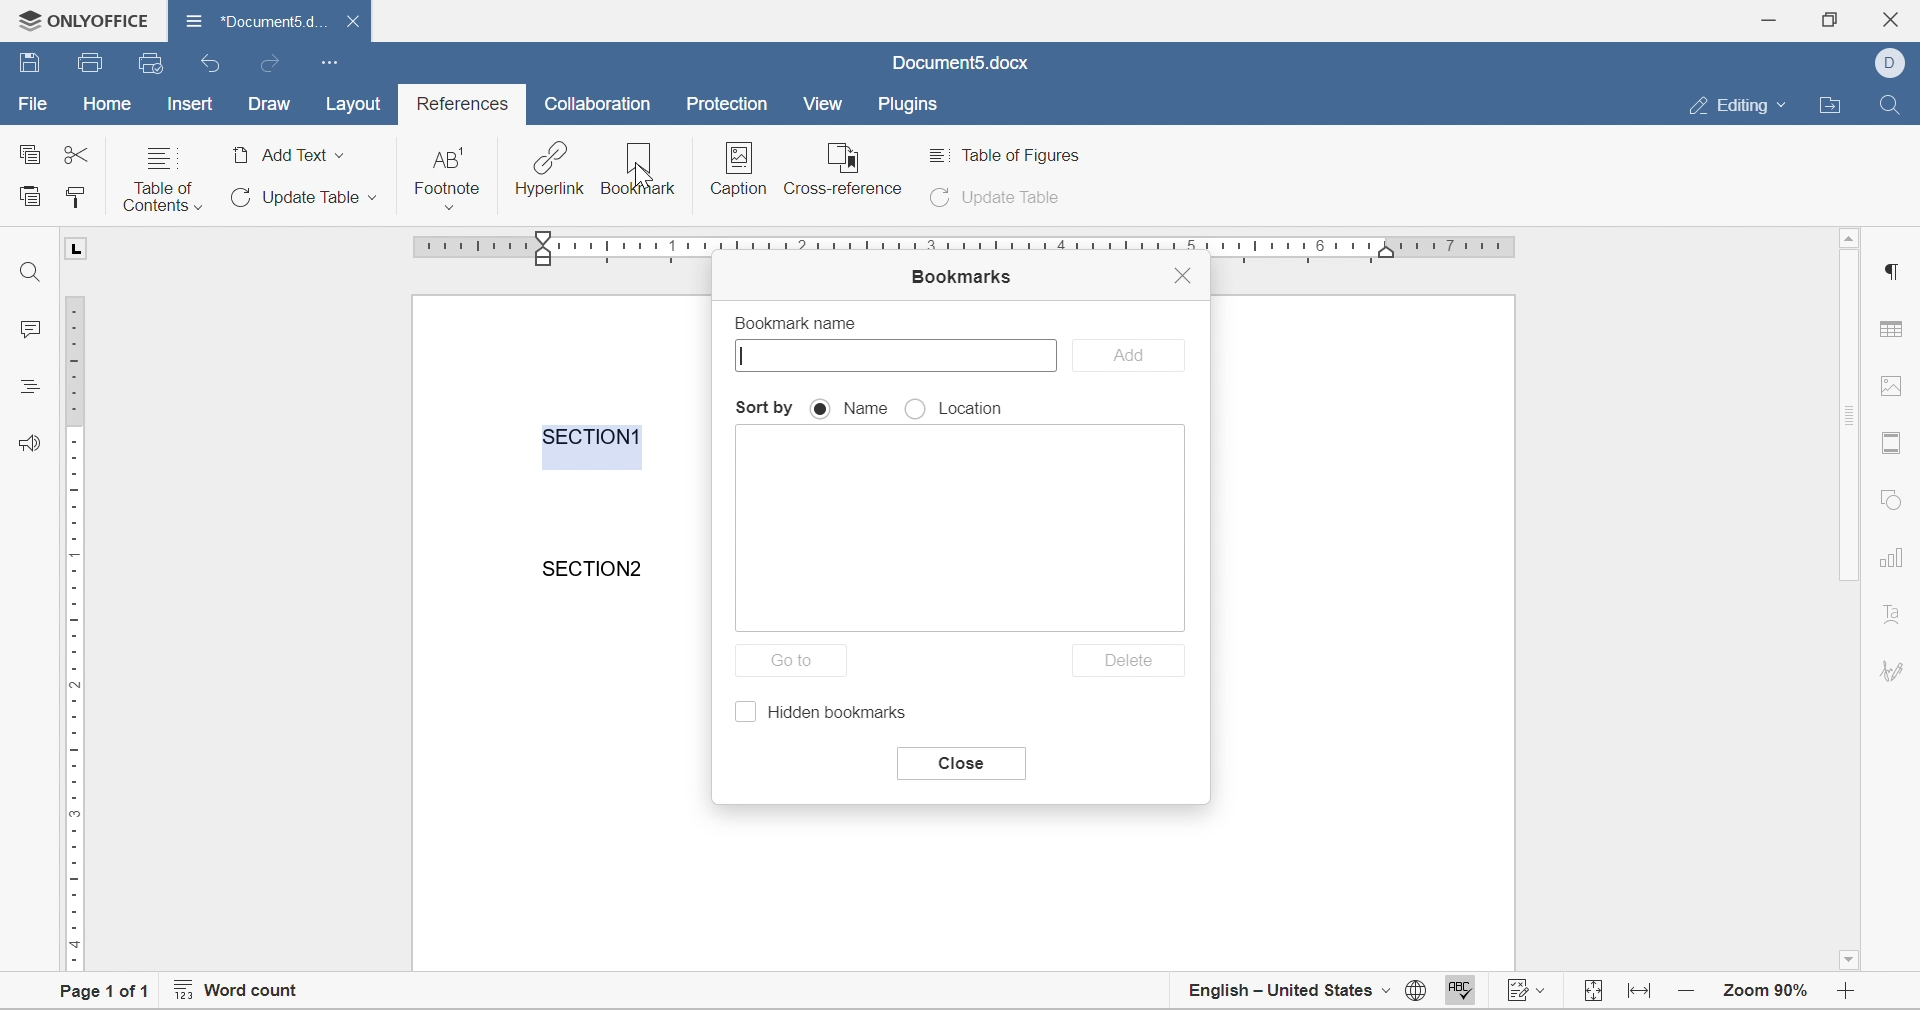  I want to click on image settings, so click(1888, 385).